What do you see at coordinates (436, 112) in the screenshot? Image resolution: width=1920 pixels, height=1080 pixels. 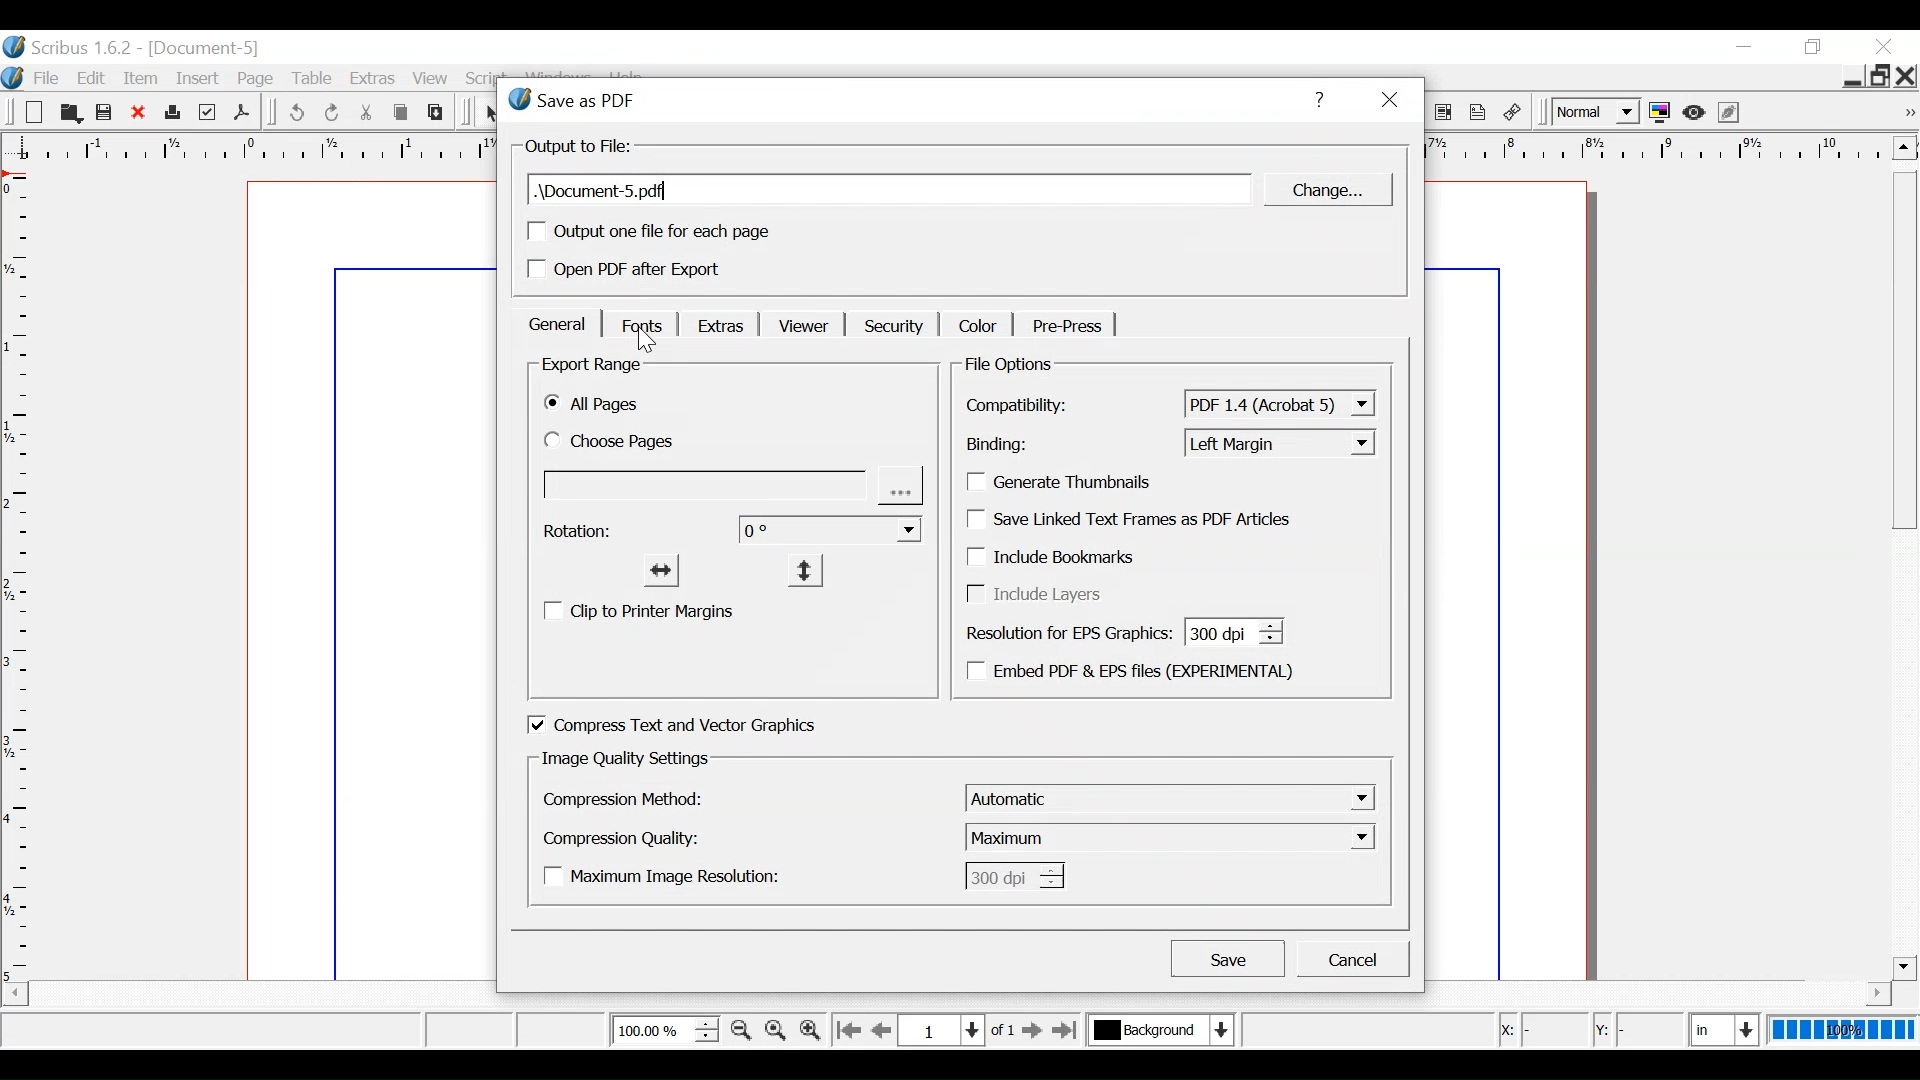 I see `Paste` at bounding box center [436, 112].